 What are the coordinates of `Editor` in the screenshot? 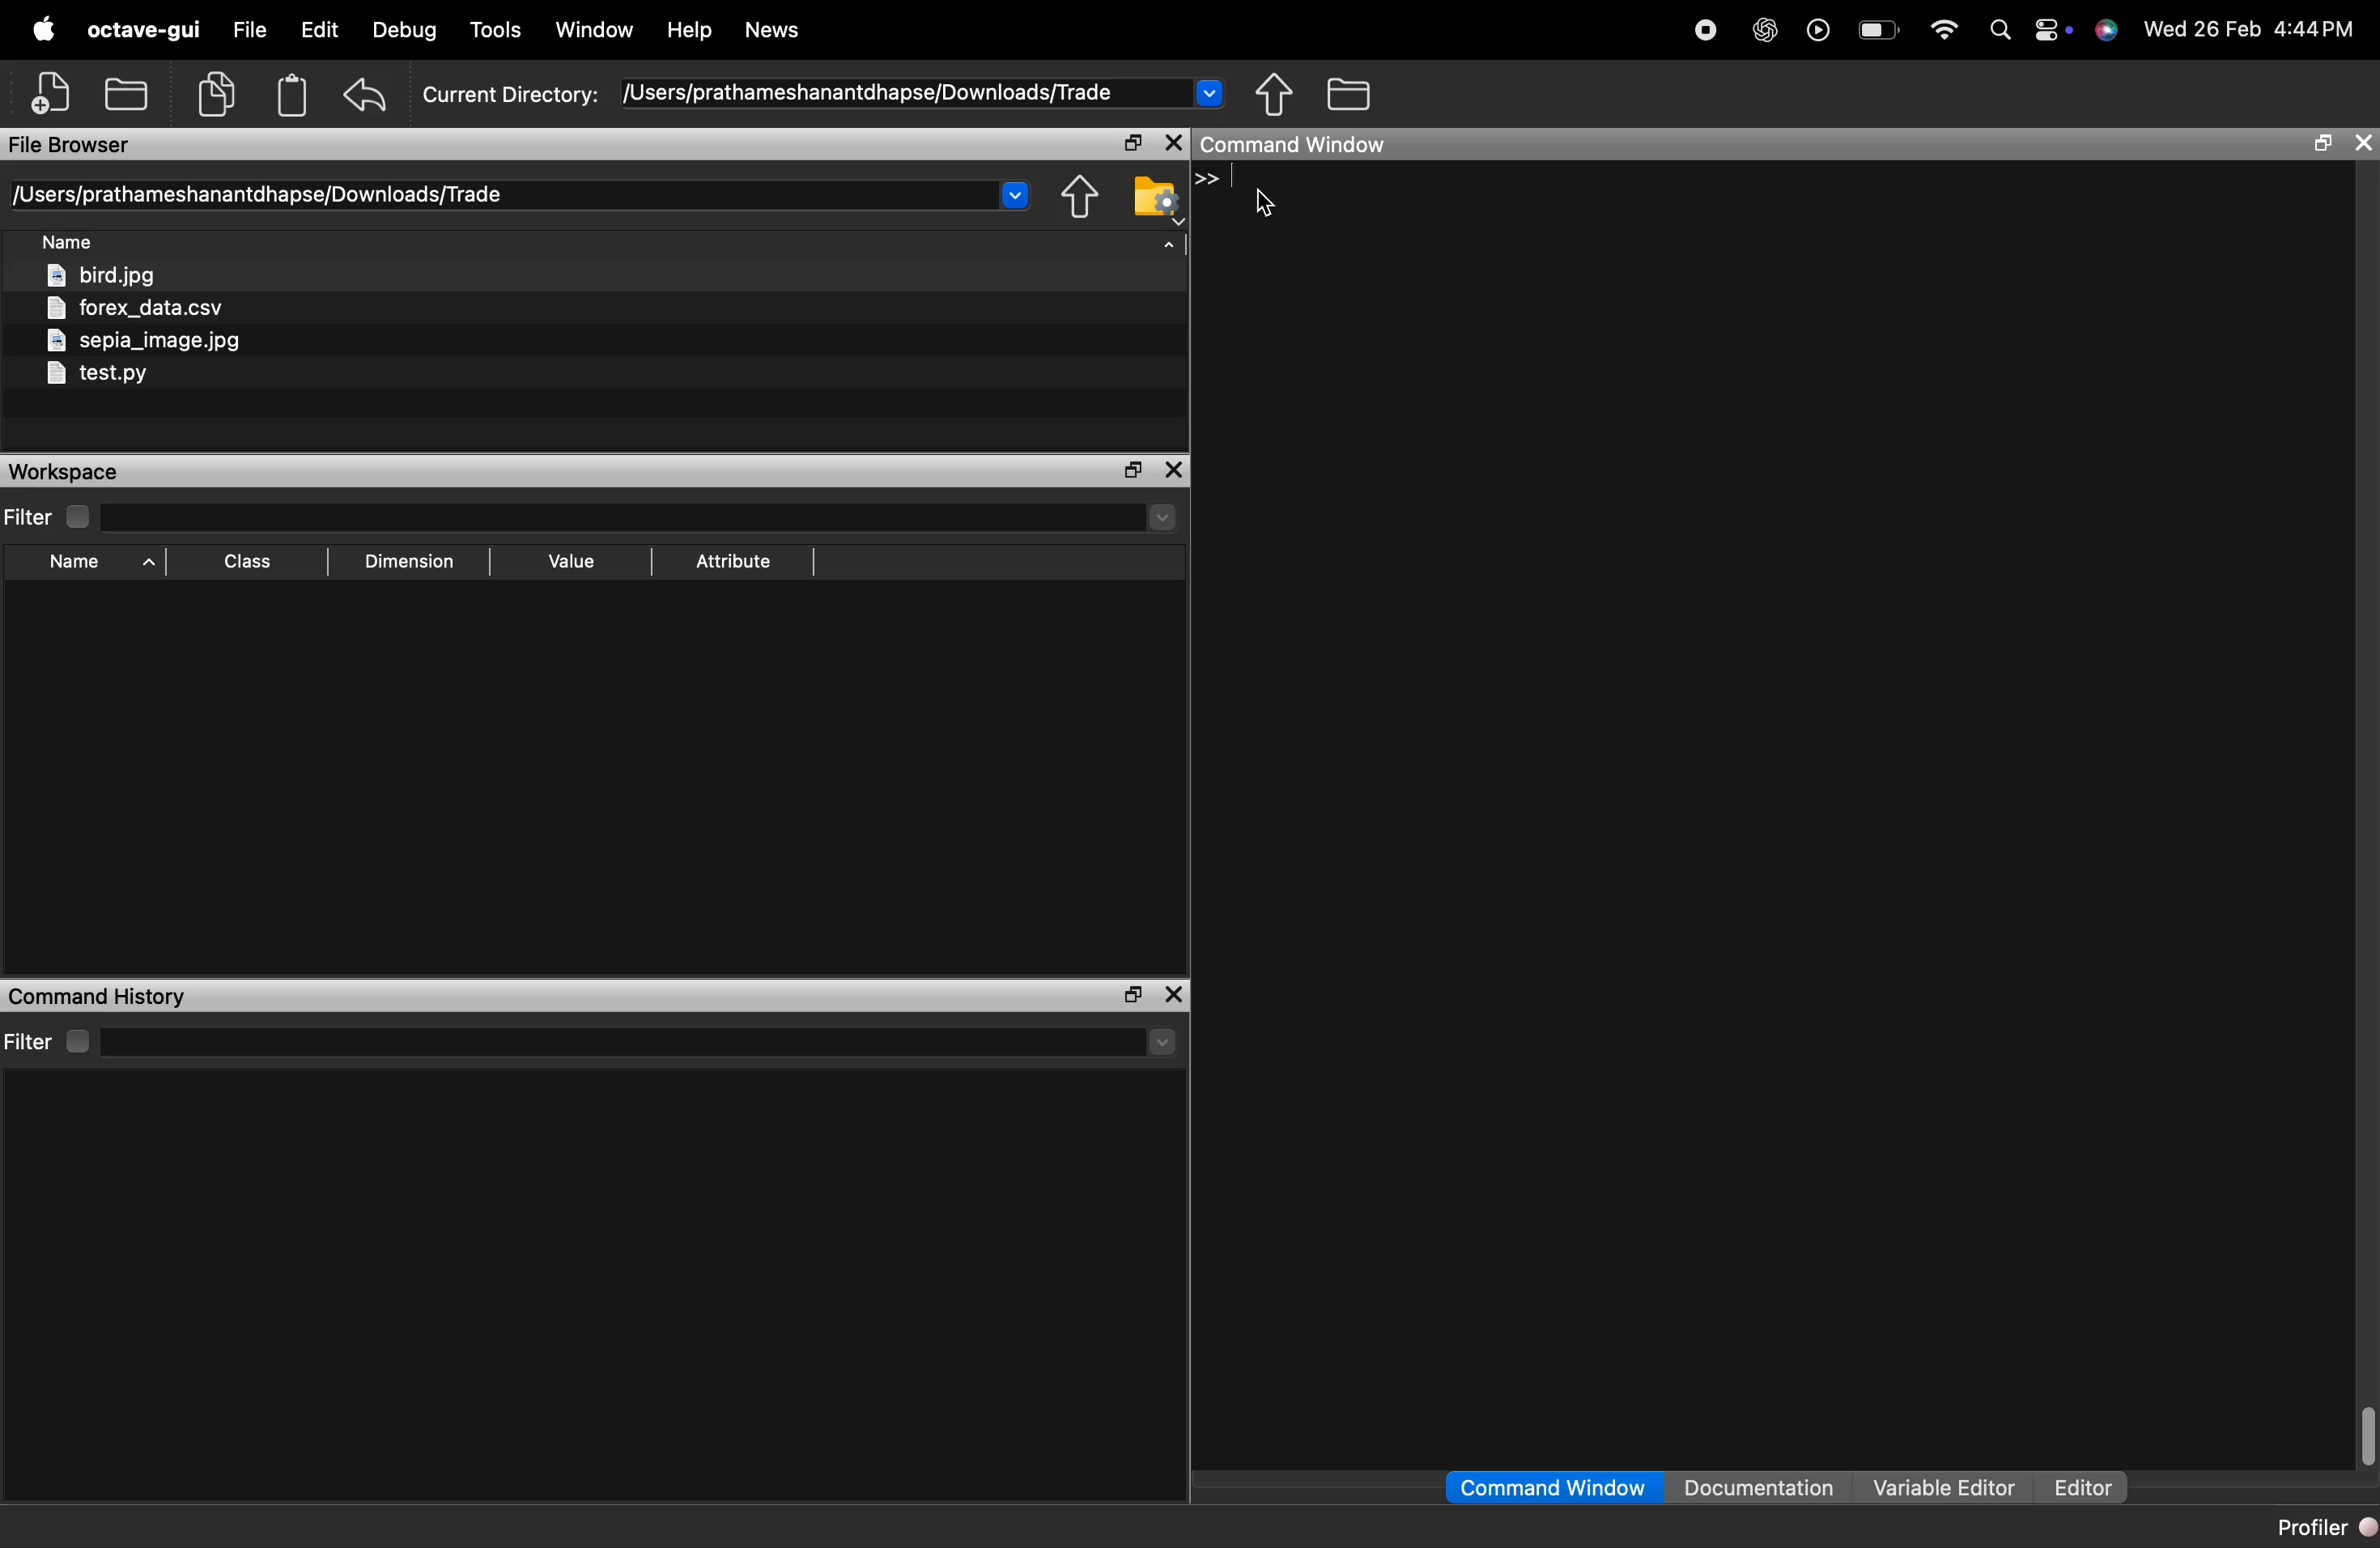 It's located at (2083, 1487).